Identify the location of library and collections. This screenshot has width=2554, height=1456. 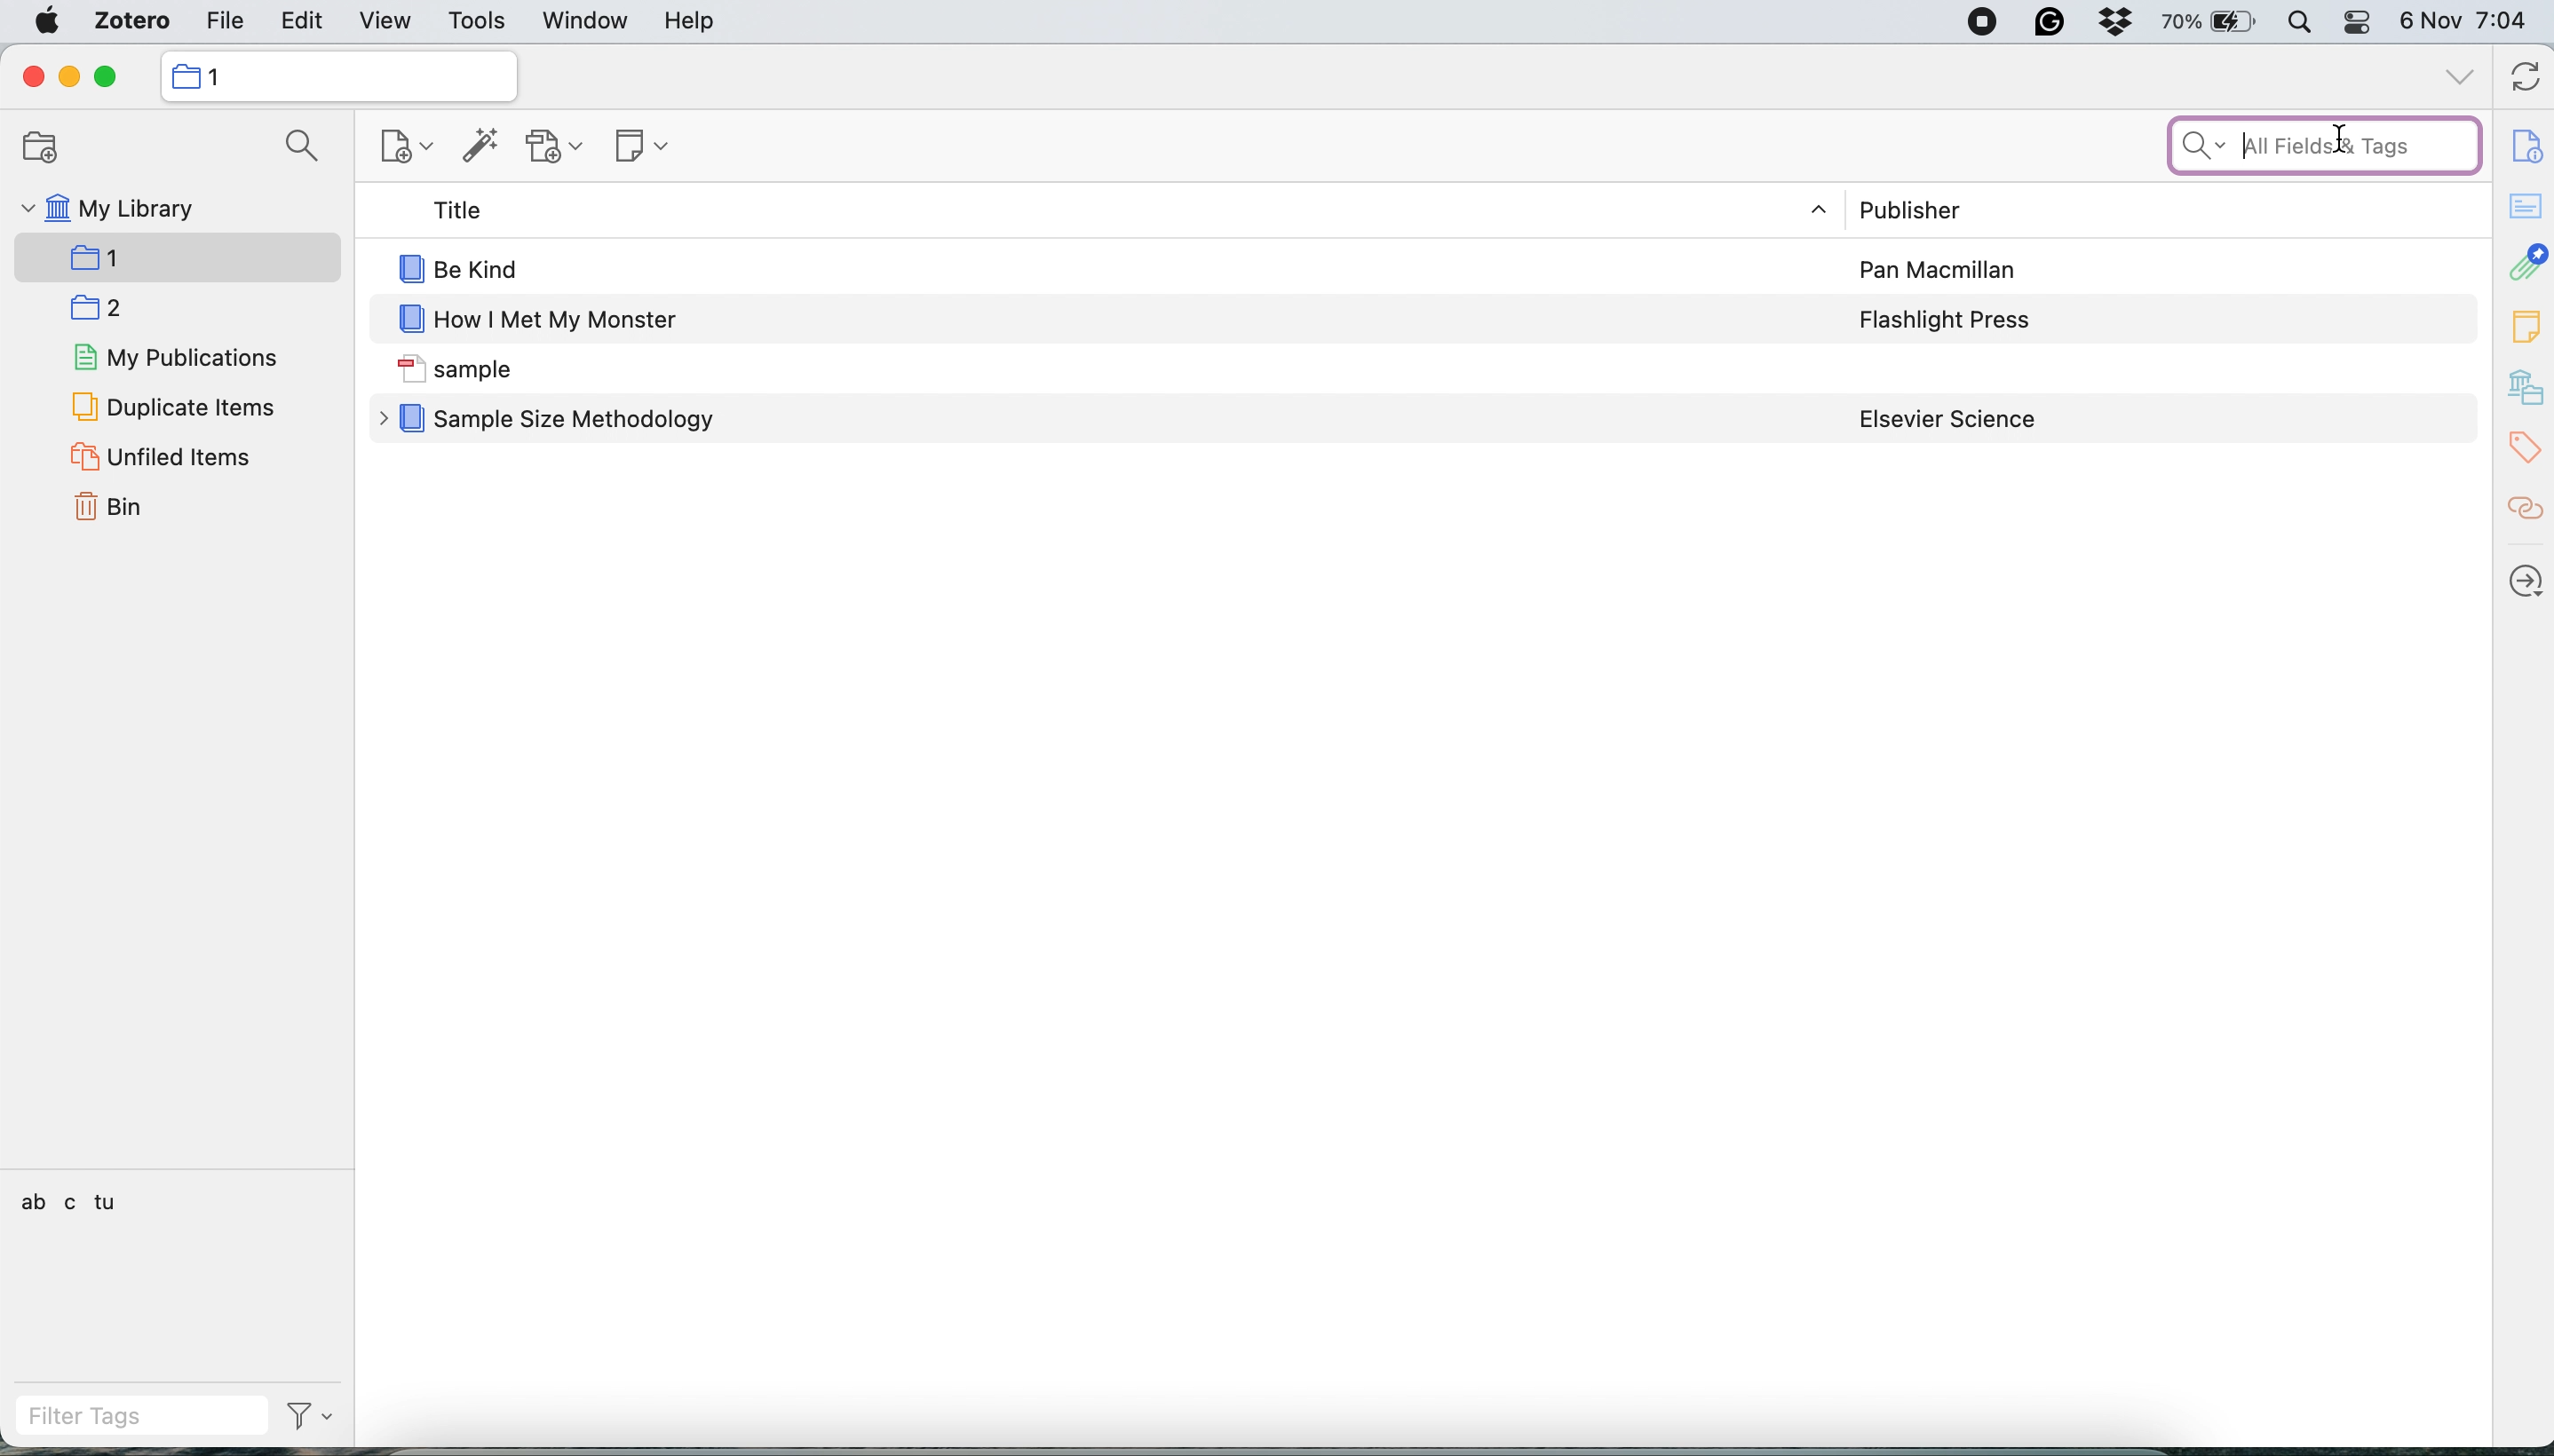
(2524, 388).